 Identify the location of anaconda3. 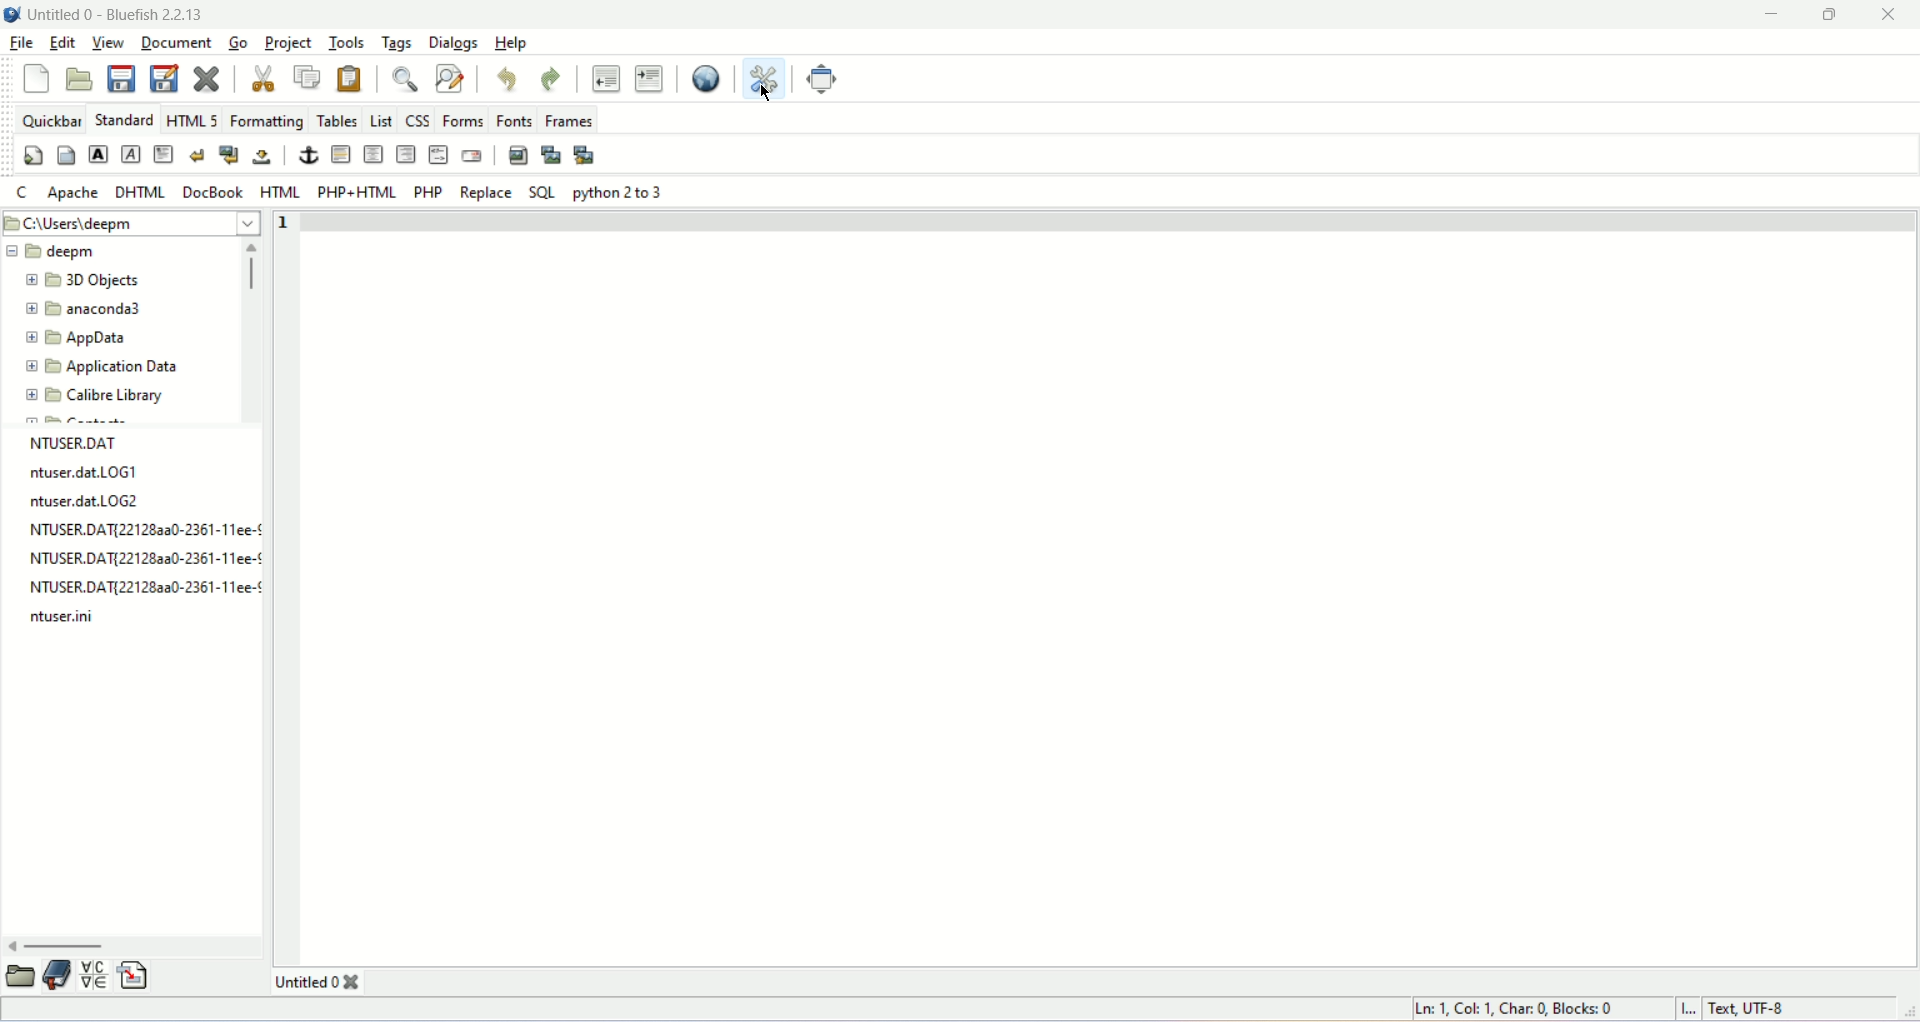
(113, 309).